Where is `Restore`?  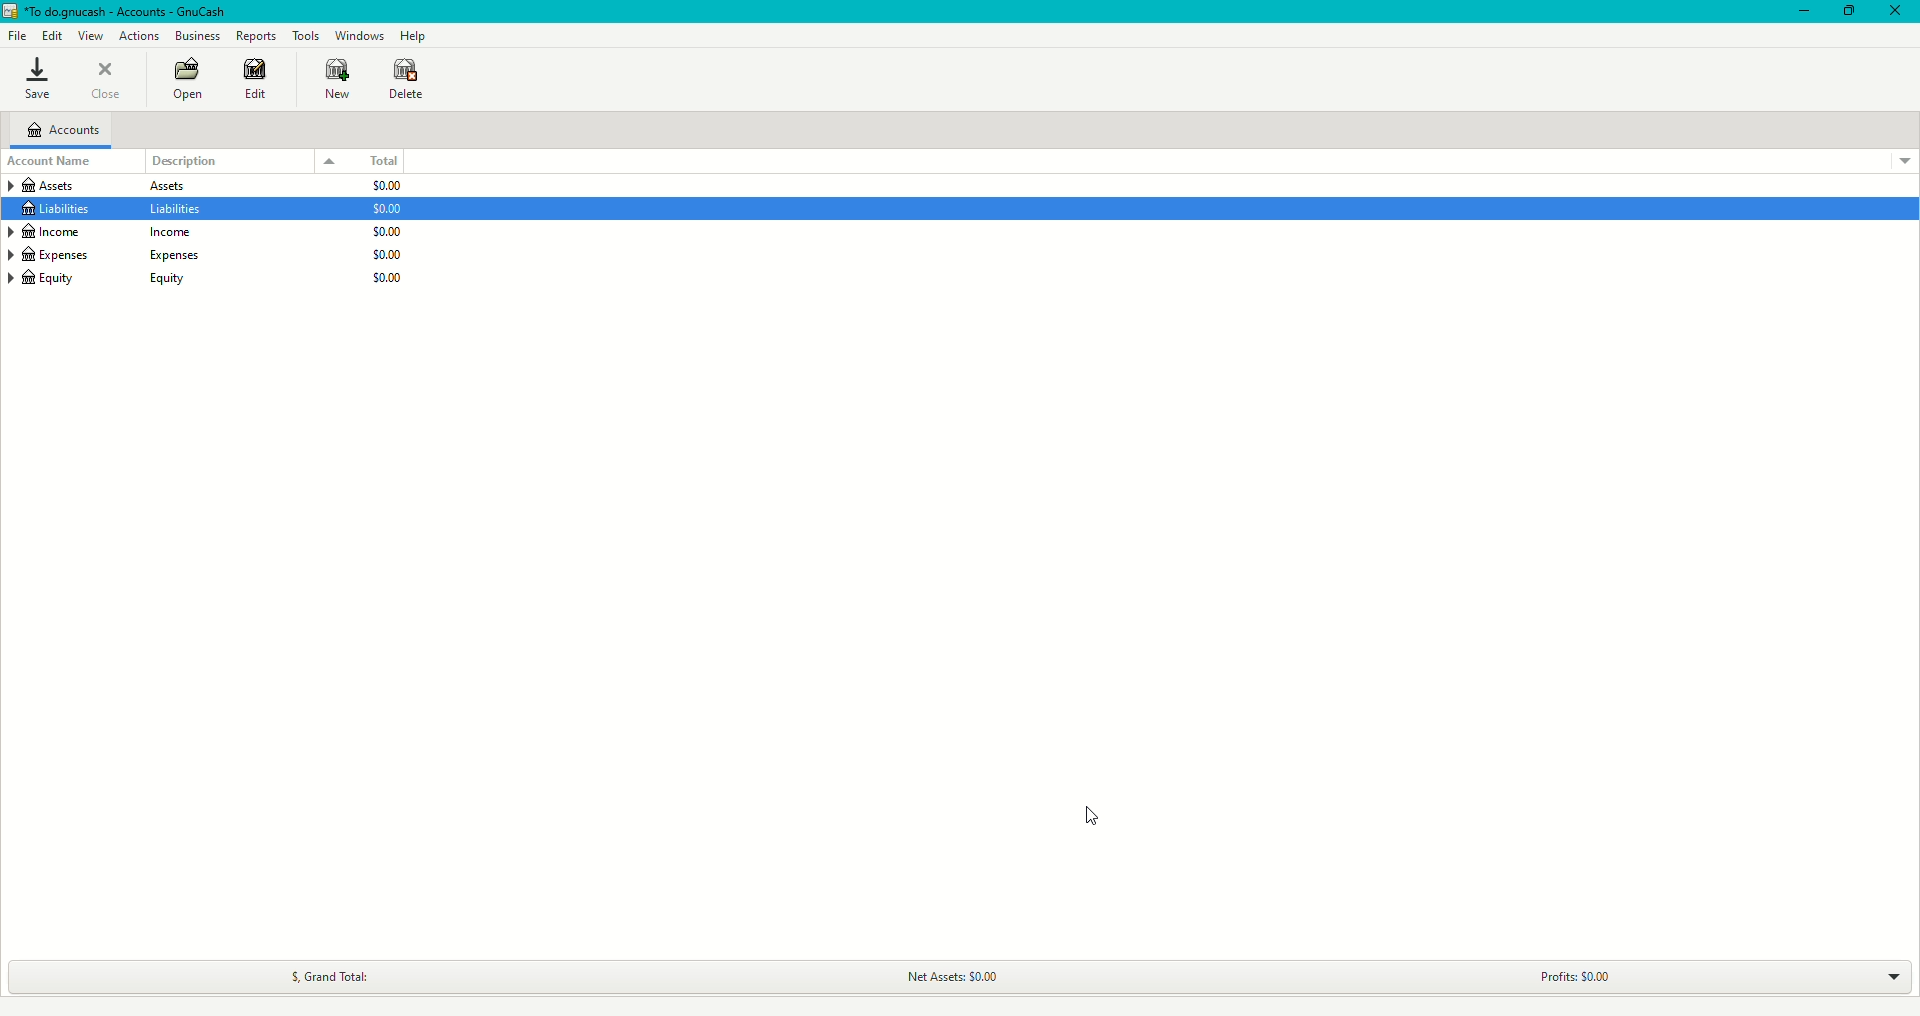 Restore is located at coordinates (1847, 12).